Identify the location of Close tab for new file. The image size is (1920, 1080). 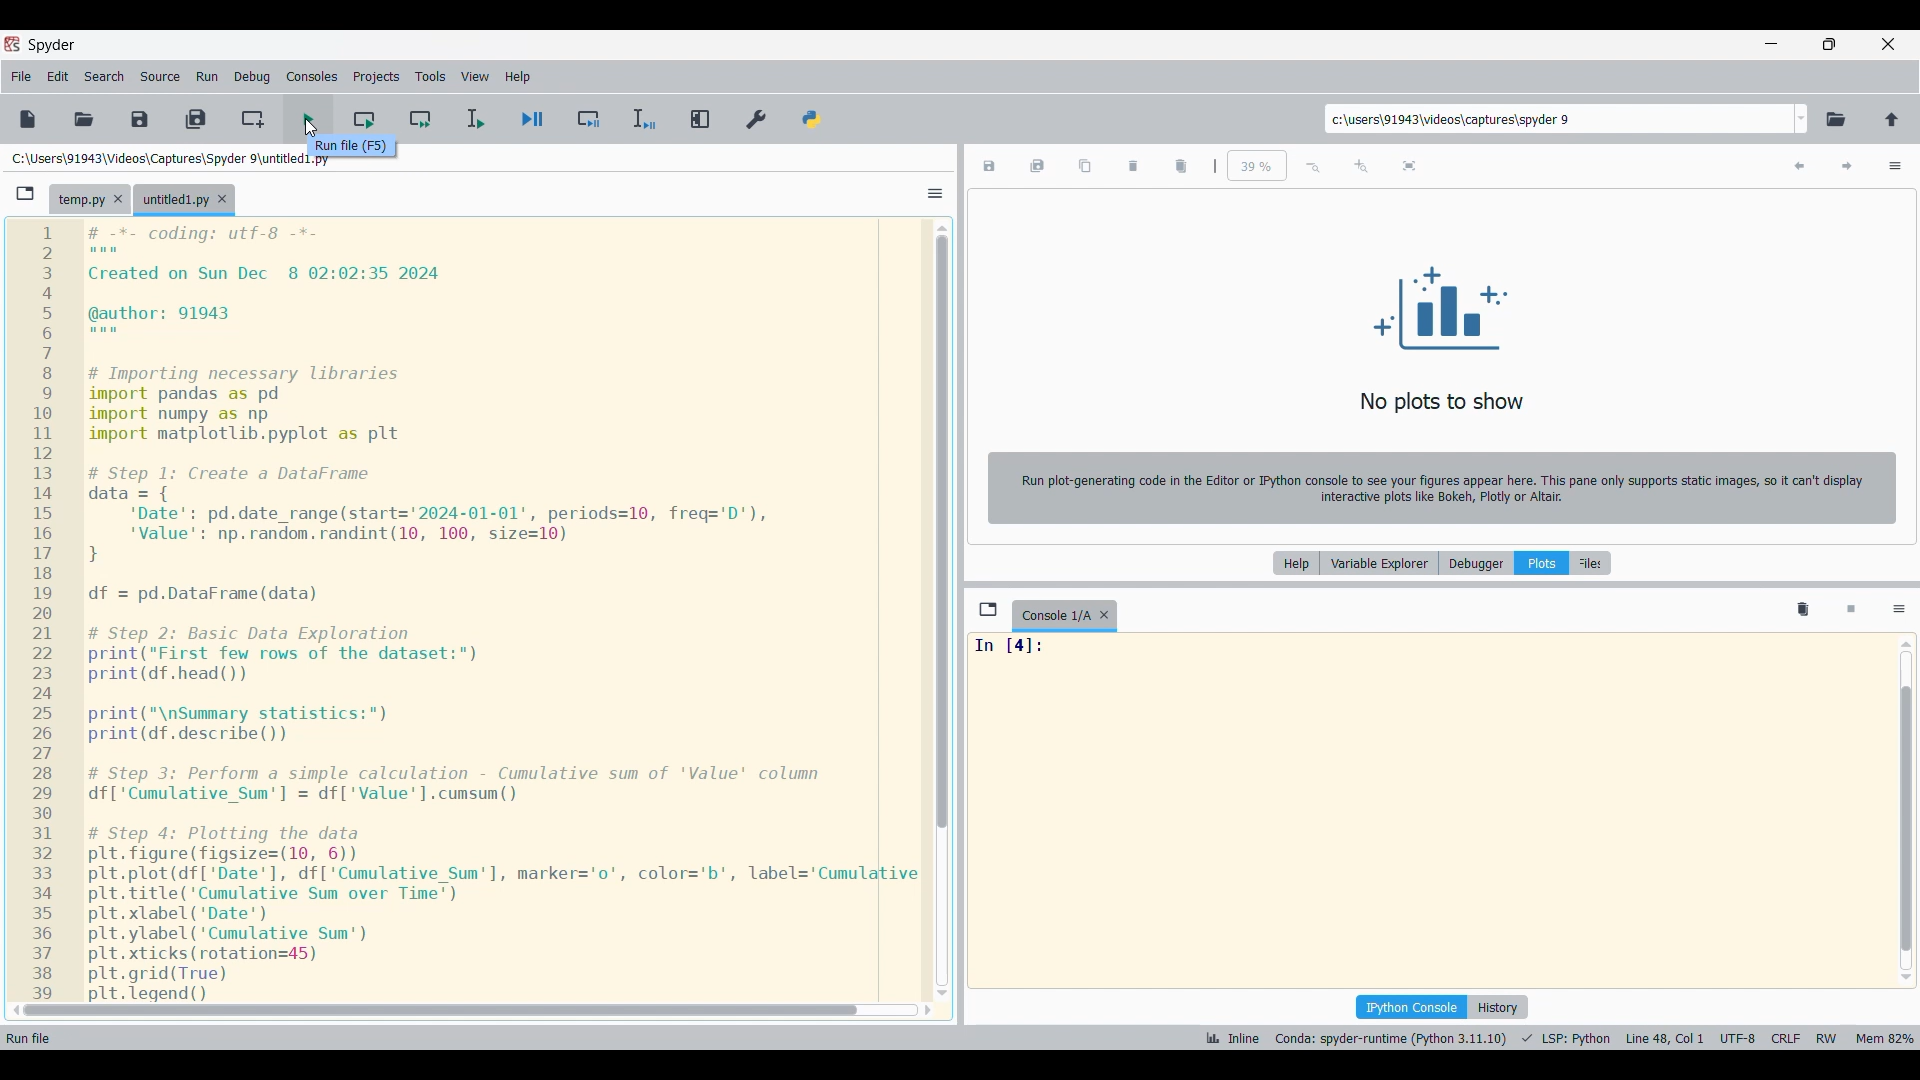
(222, 199).